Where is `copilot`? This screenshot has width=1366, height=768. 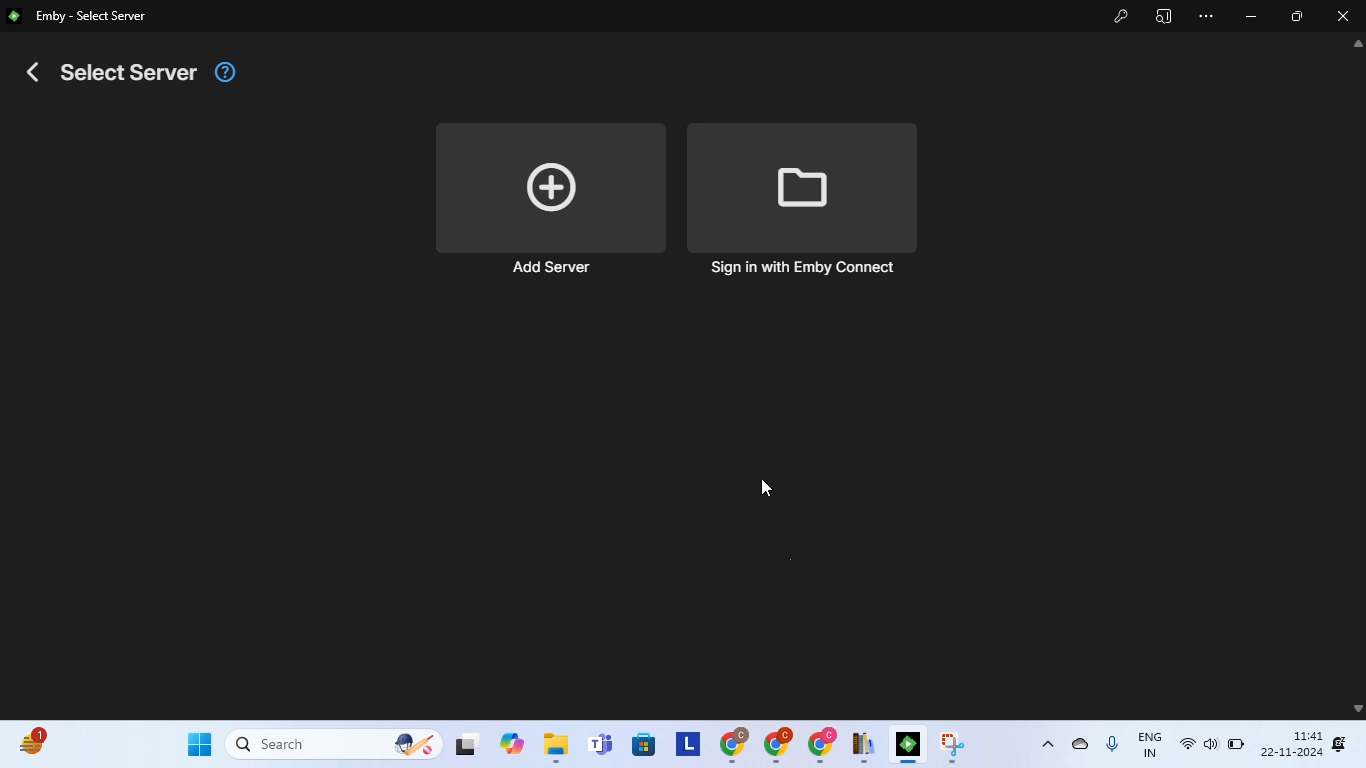
copilot is located at coordinates (514, 743).